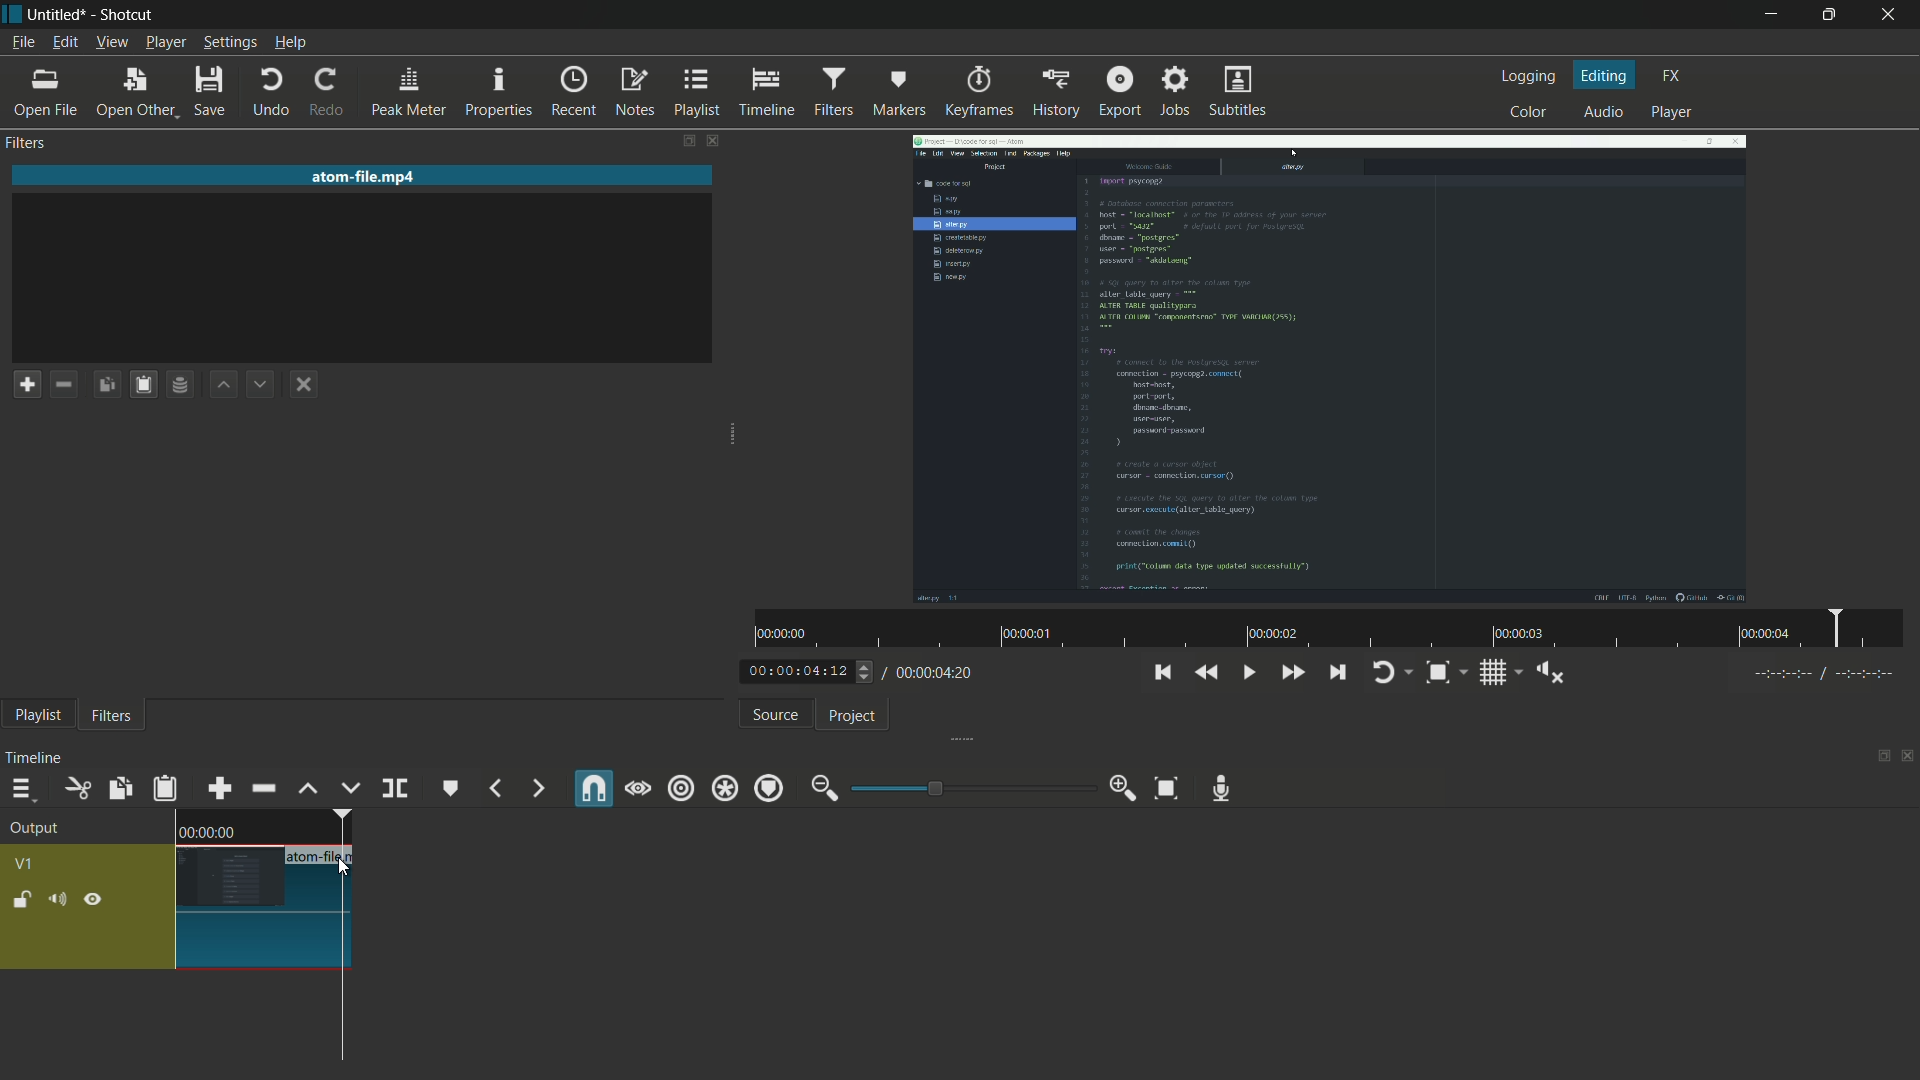 The height and width of the screenshot is (1080, 1920). What do you see at coordinates (639, 788) in the screenshot?
I see `scrub while dragging` at bounding box center [639, 788].